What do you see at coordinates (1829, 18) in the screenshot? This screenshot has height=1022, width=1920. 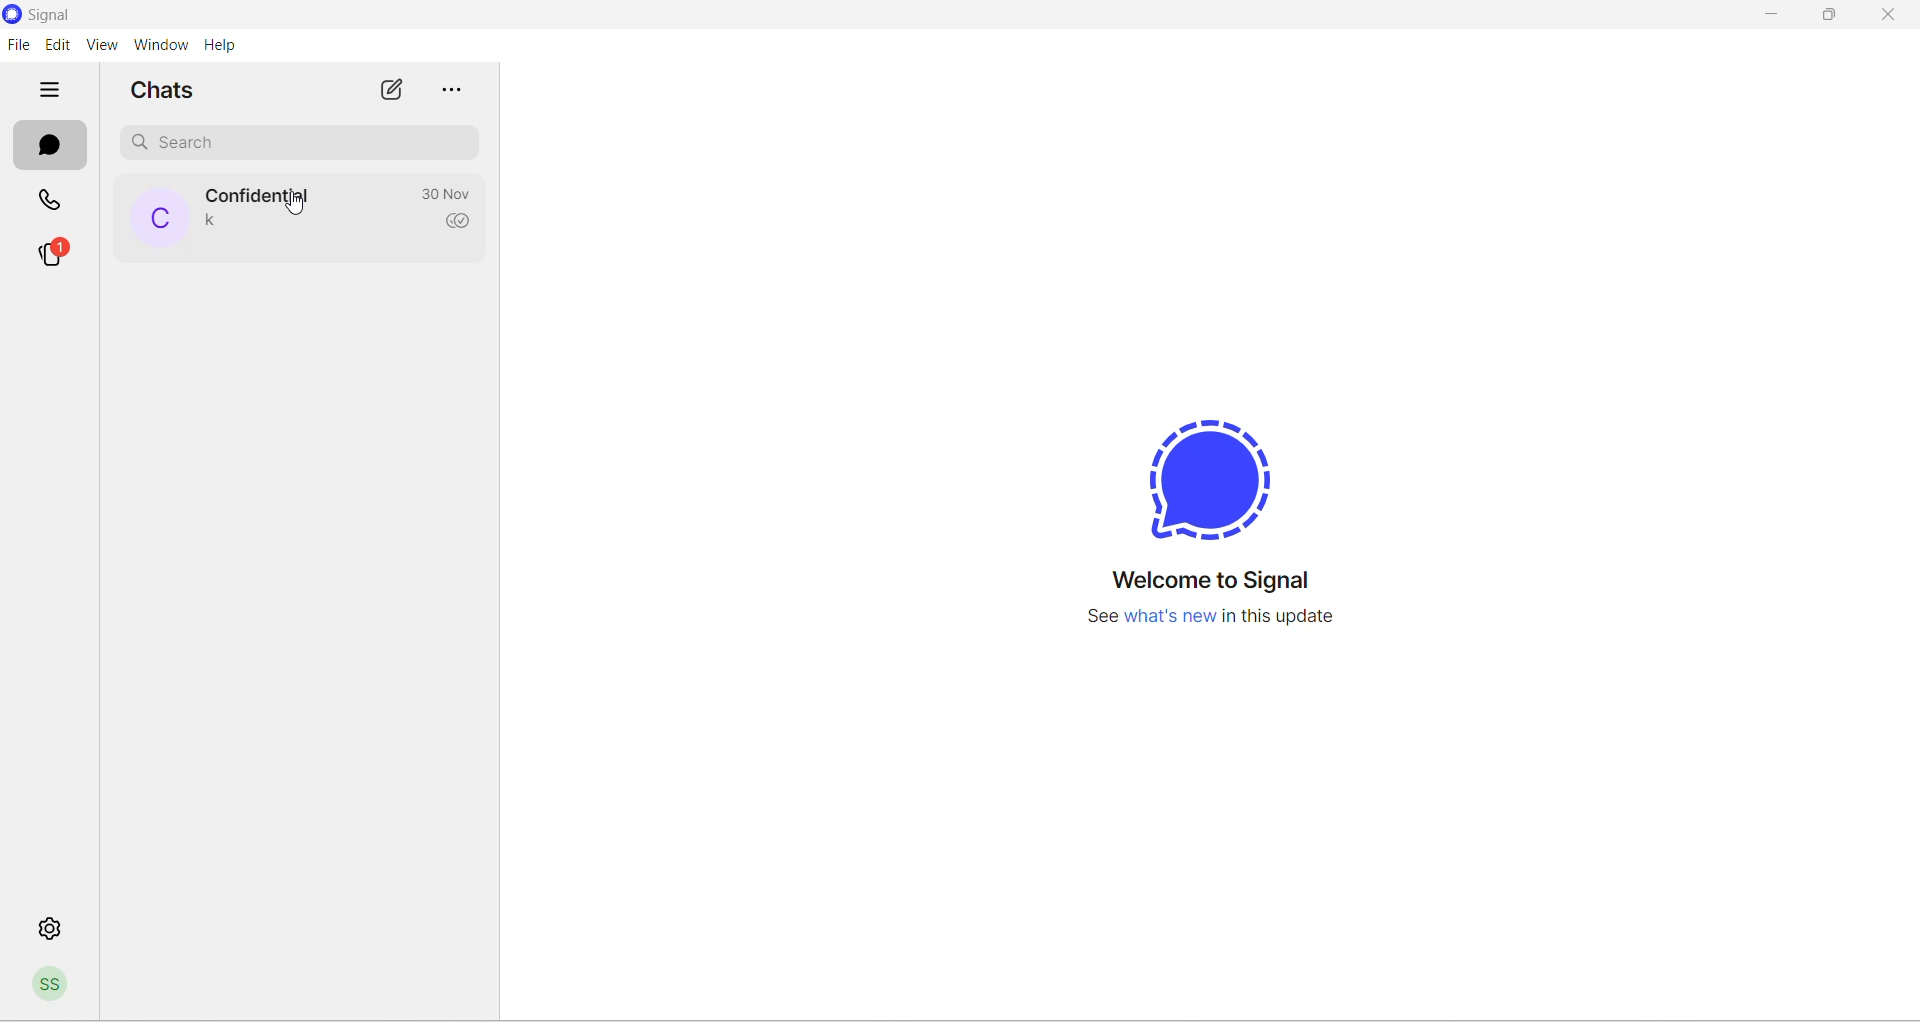 I see `maximize` at bounding box center [1829, 18].